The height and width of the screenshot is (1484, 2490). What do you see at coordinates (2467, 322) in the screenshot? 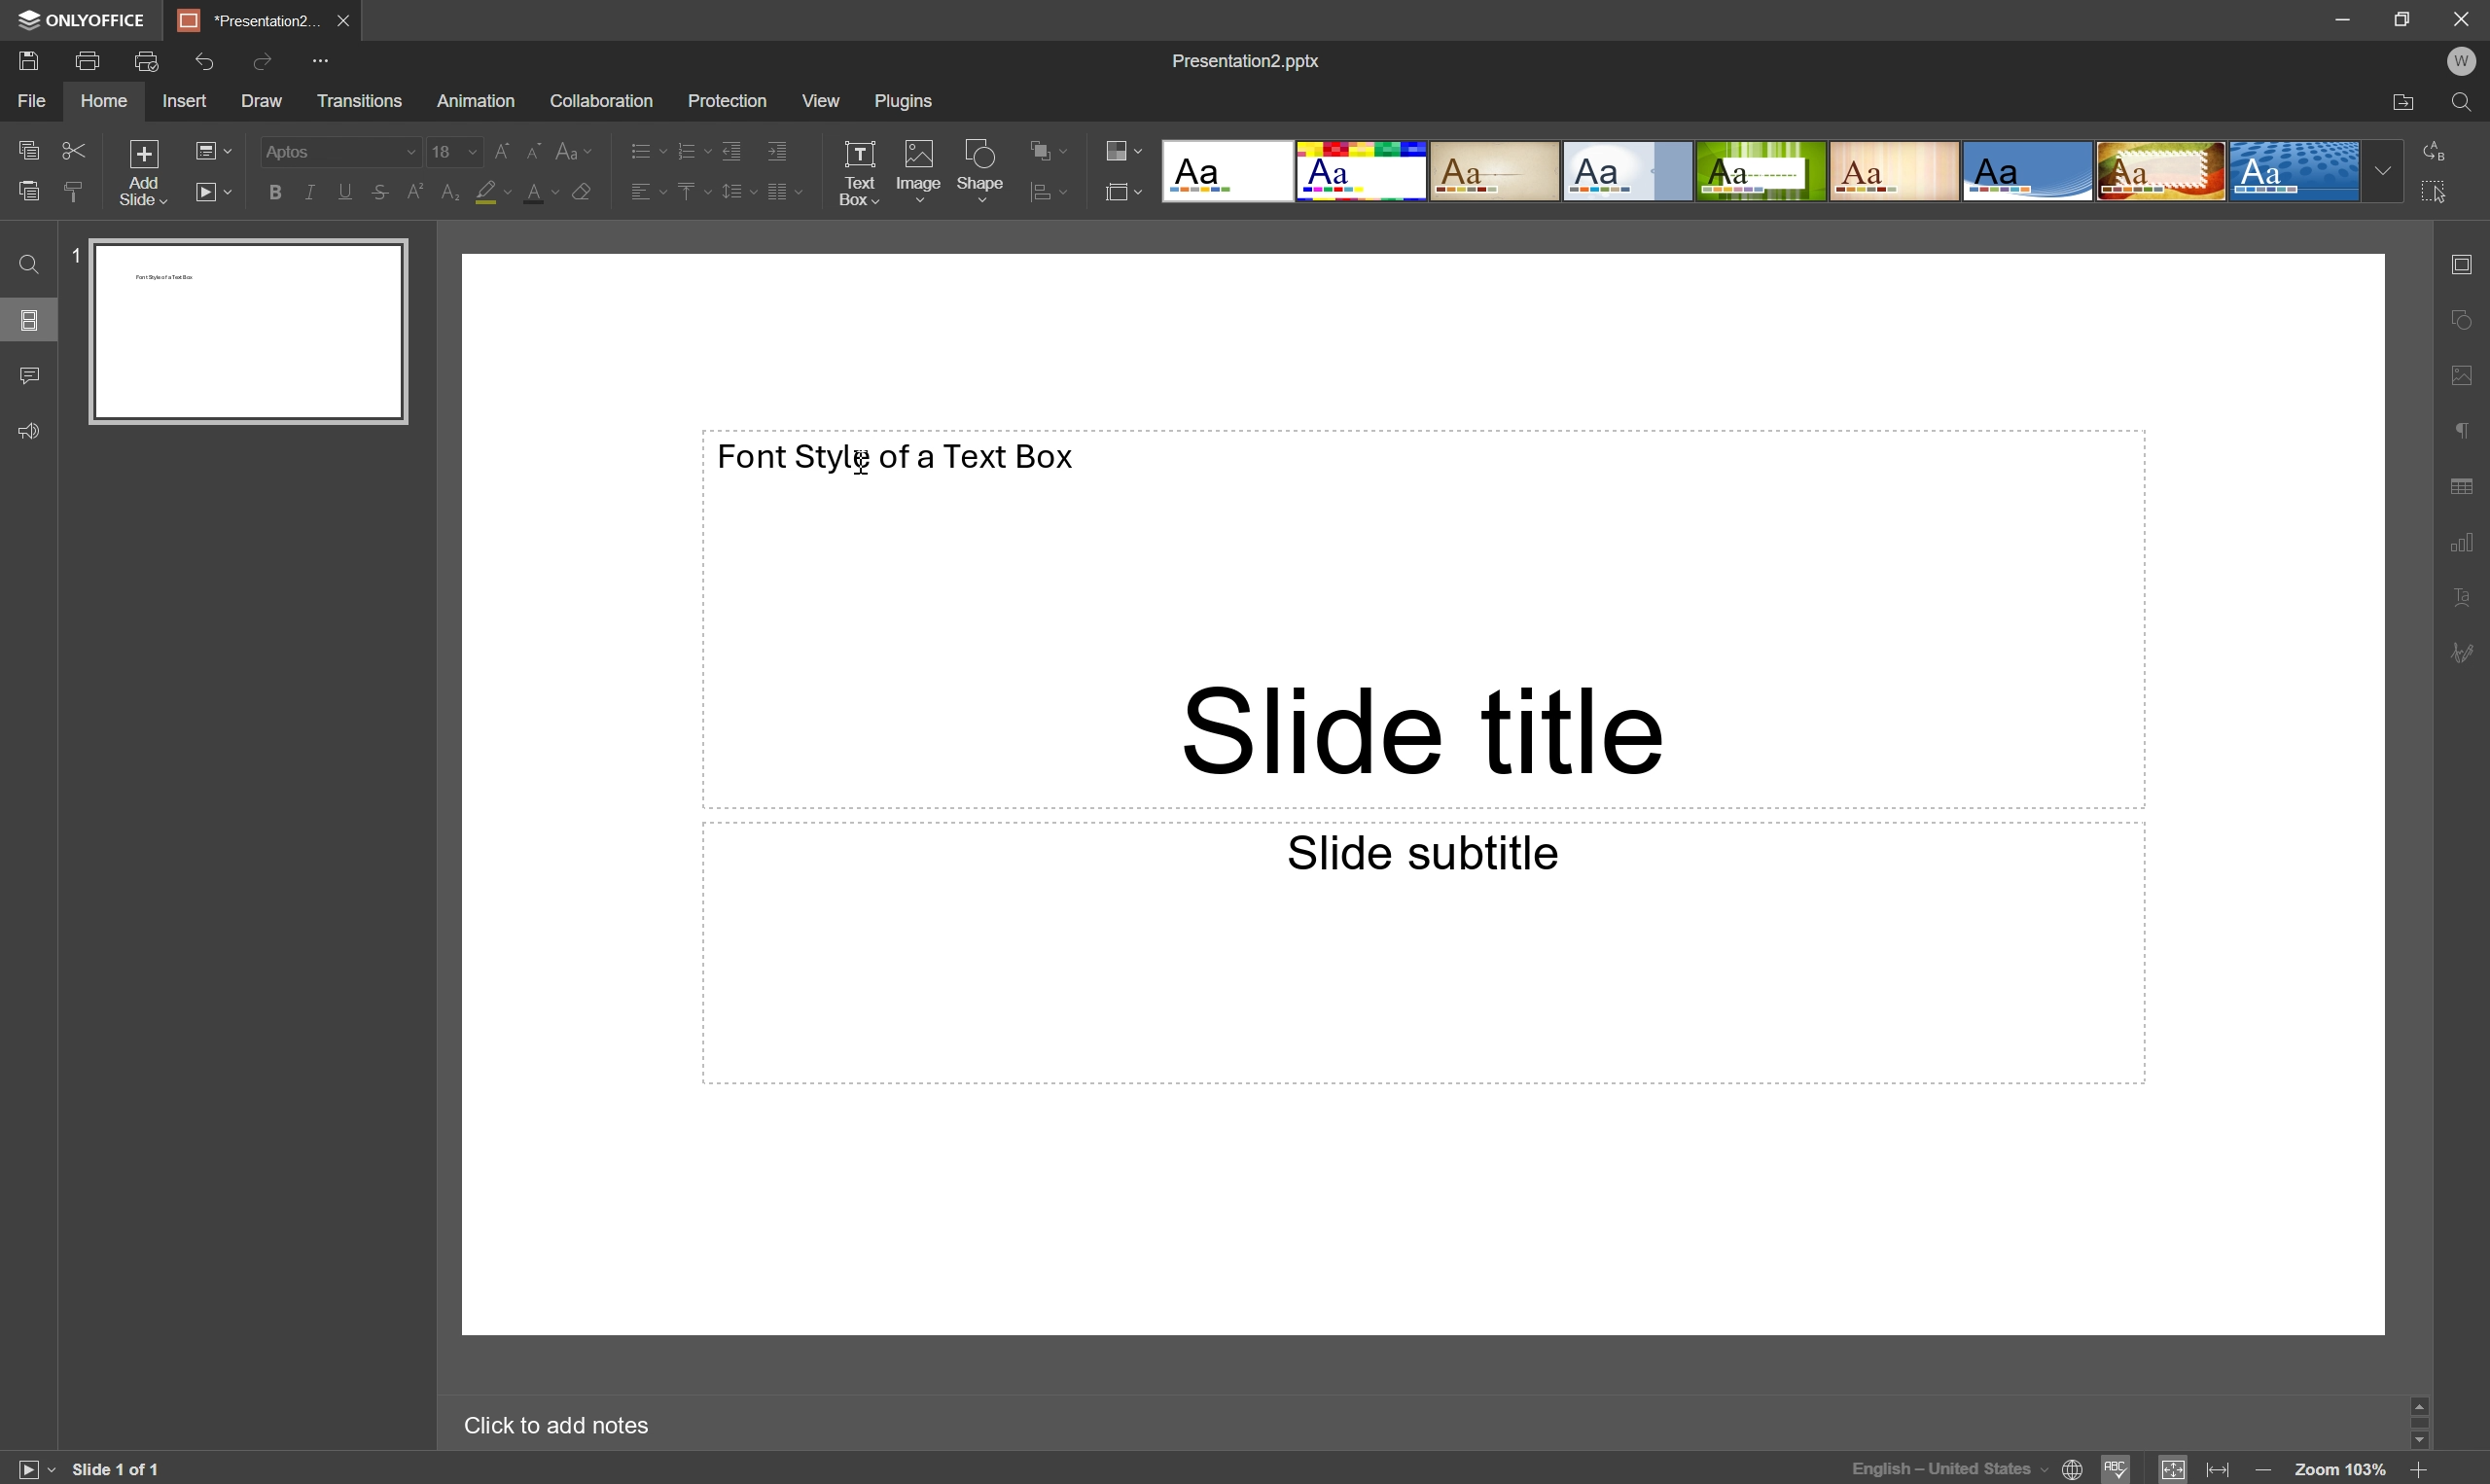
I see `Shape settings` at bounding box center [2467, 322].